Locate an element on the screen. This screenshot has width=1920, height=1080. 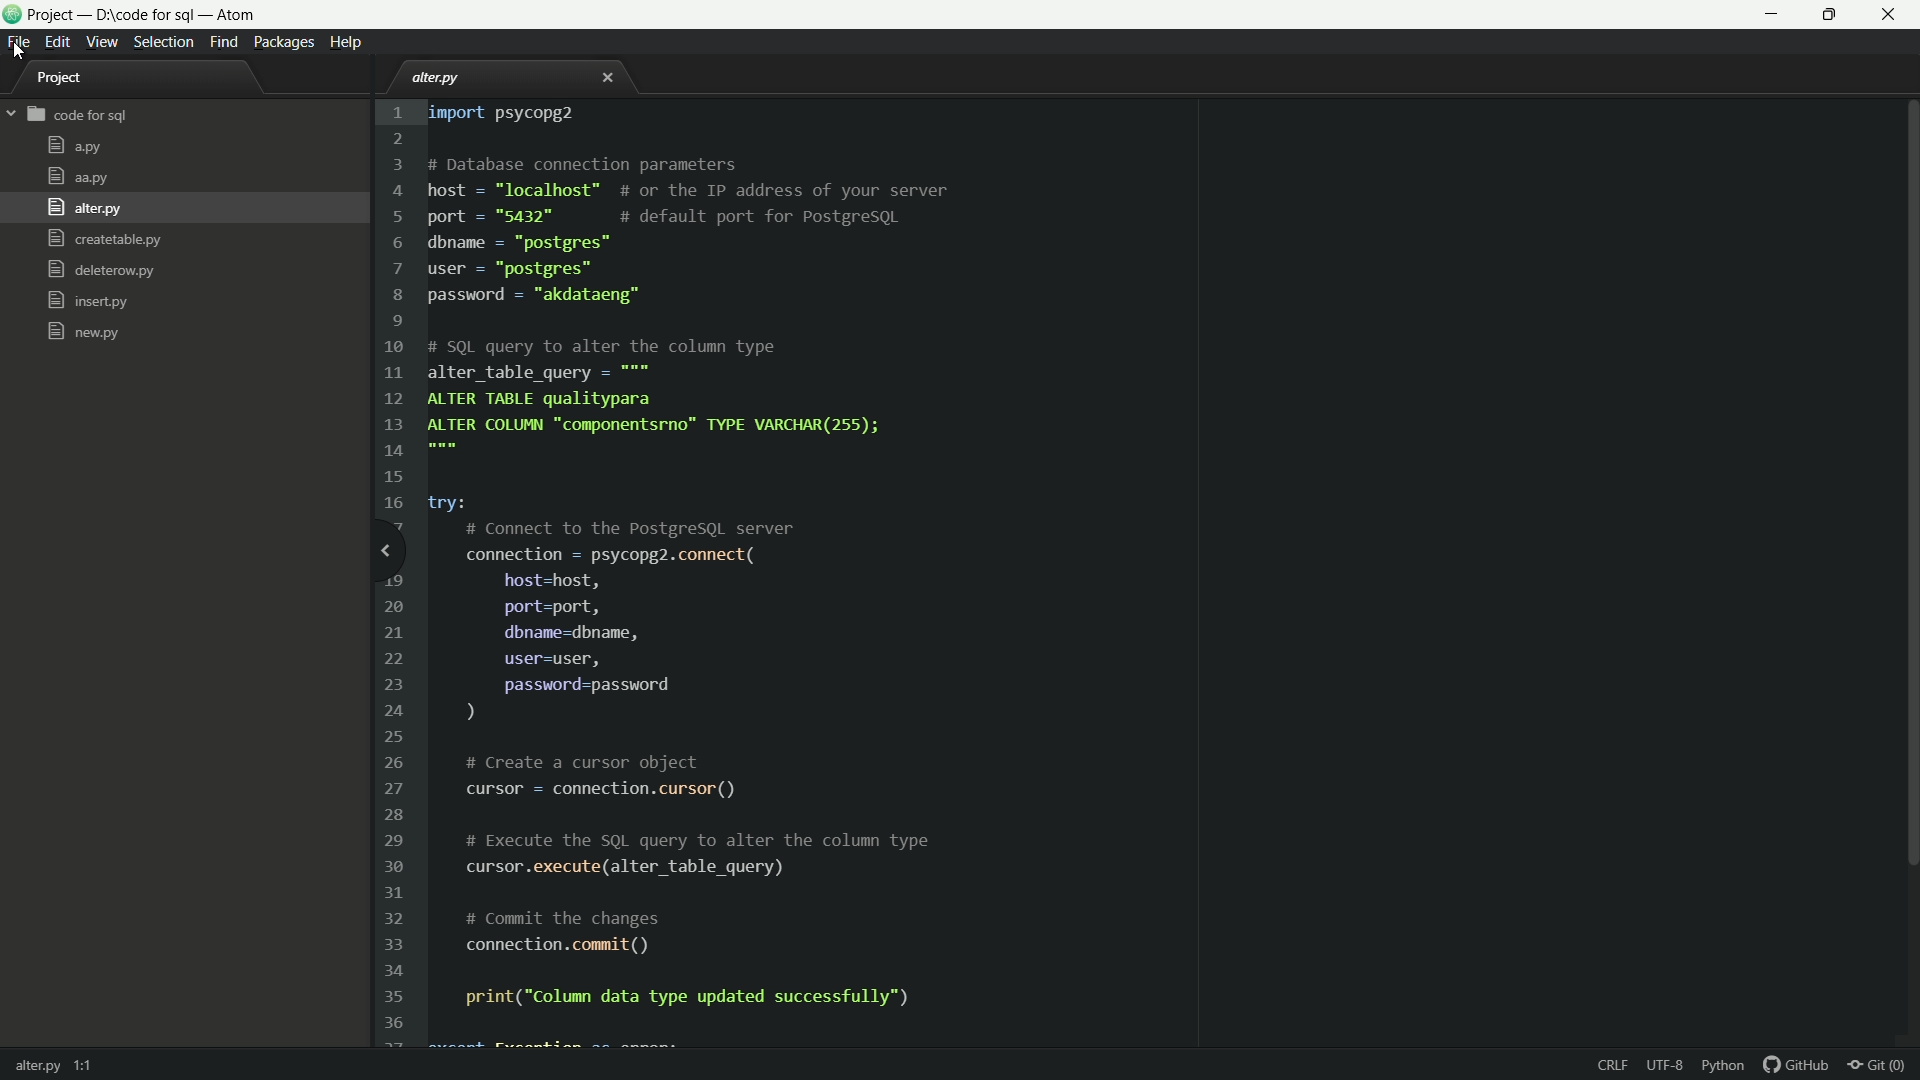
close is located at coordinates (608, 81).